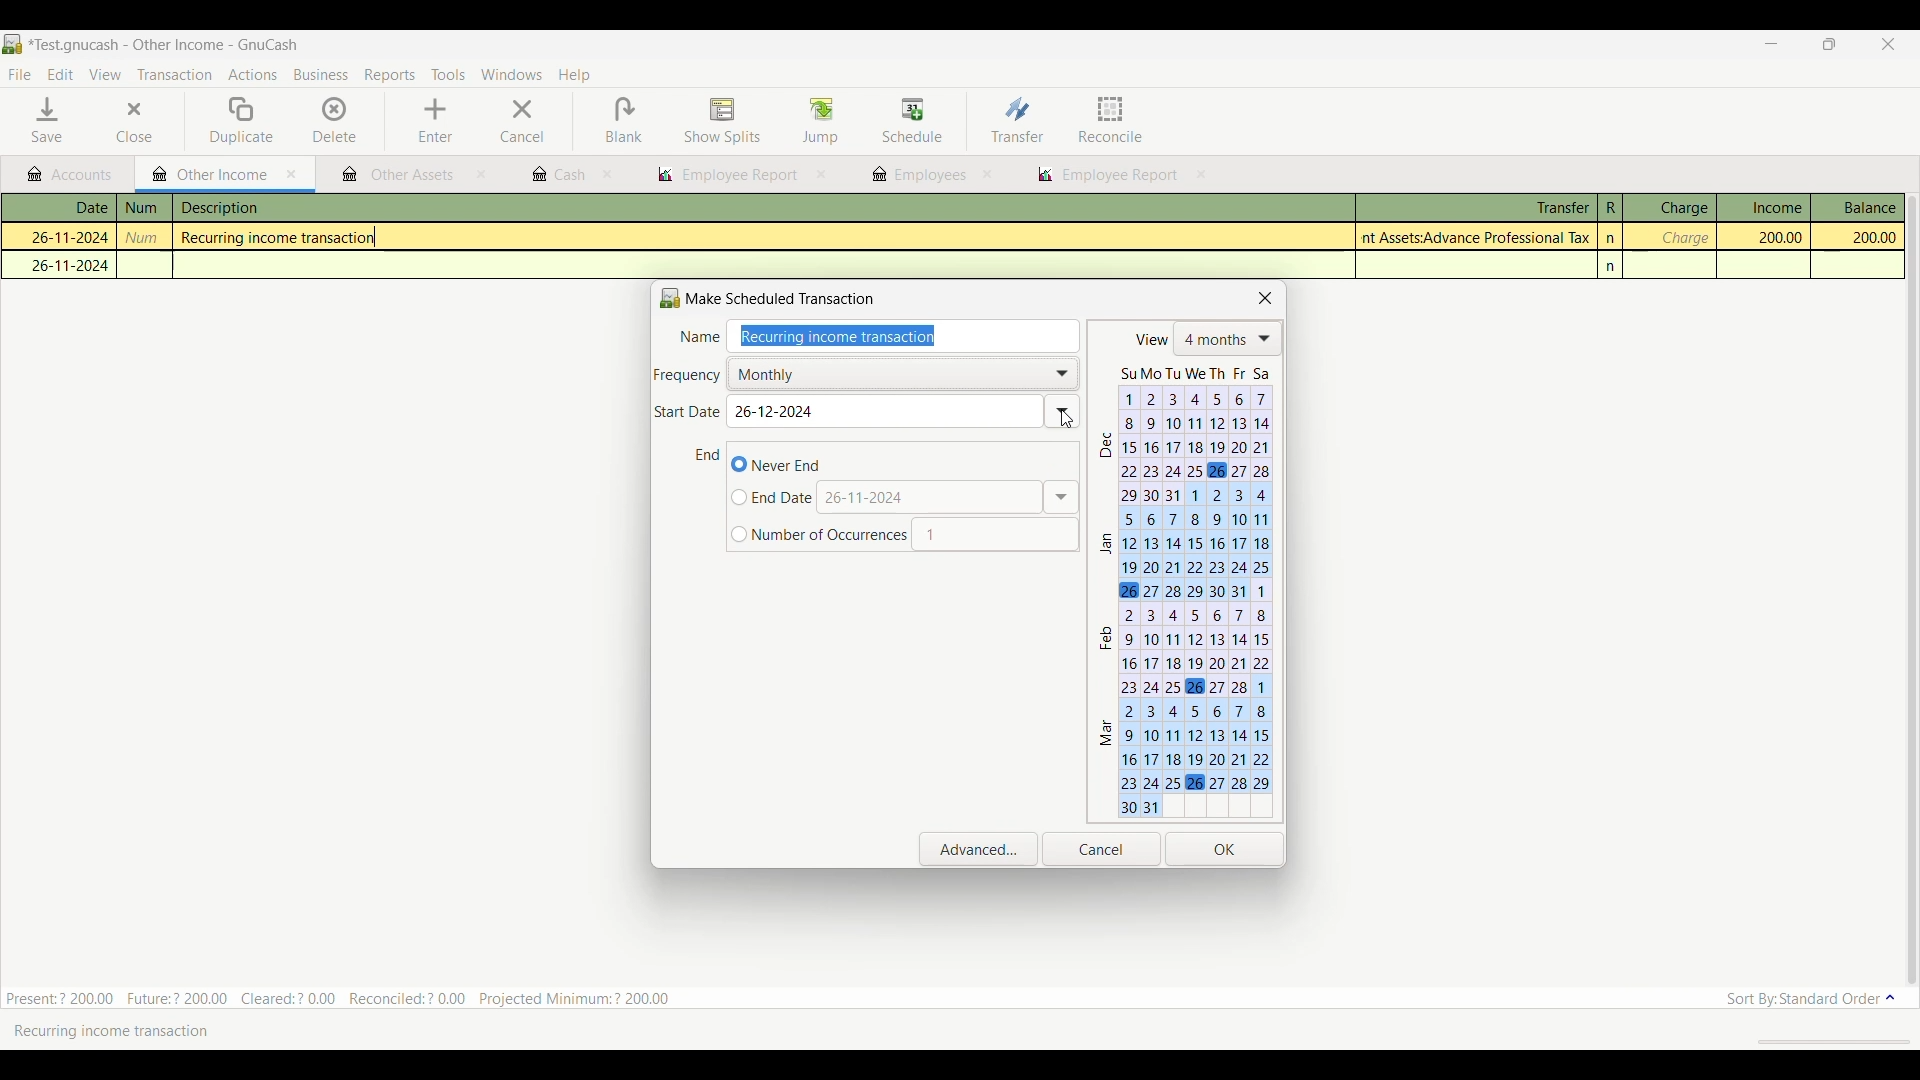  I want to click on employee report, so click(726, 175).